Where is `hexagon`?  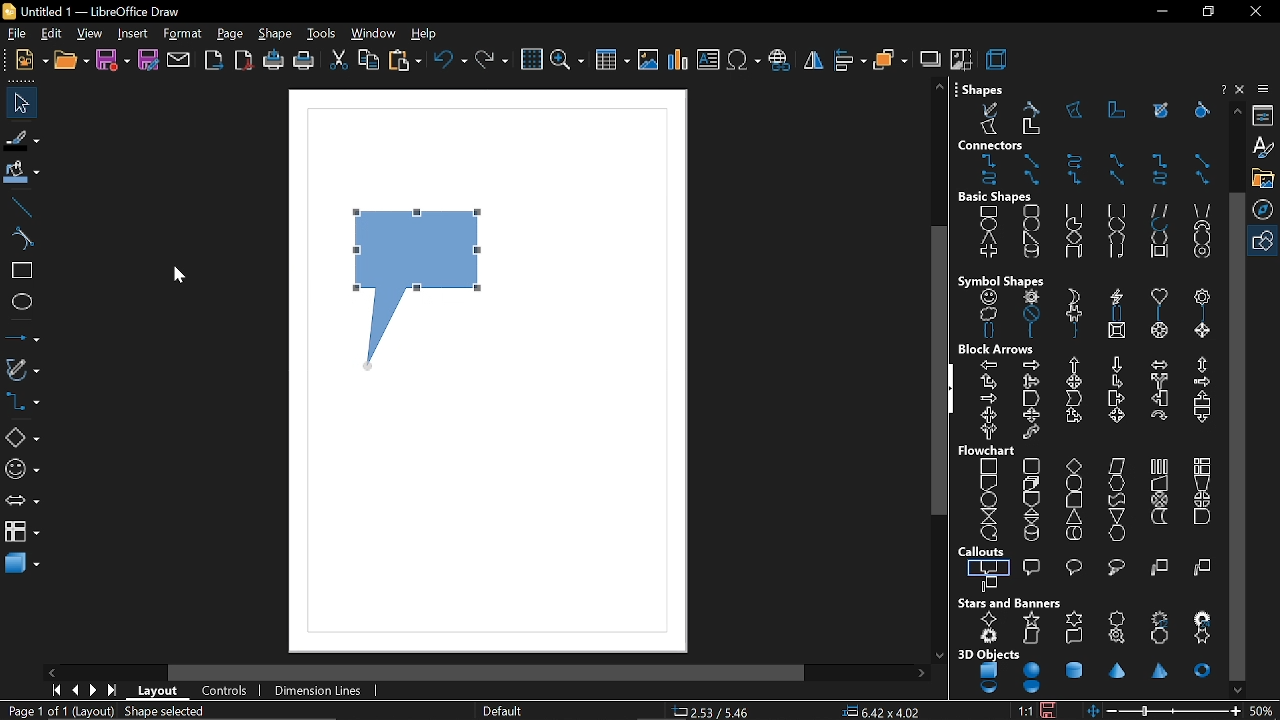 hexagon is located at coordinates (1158, 238).